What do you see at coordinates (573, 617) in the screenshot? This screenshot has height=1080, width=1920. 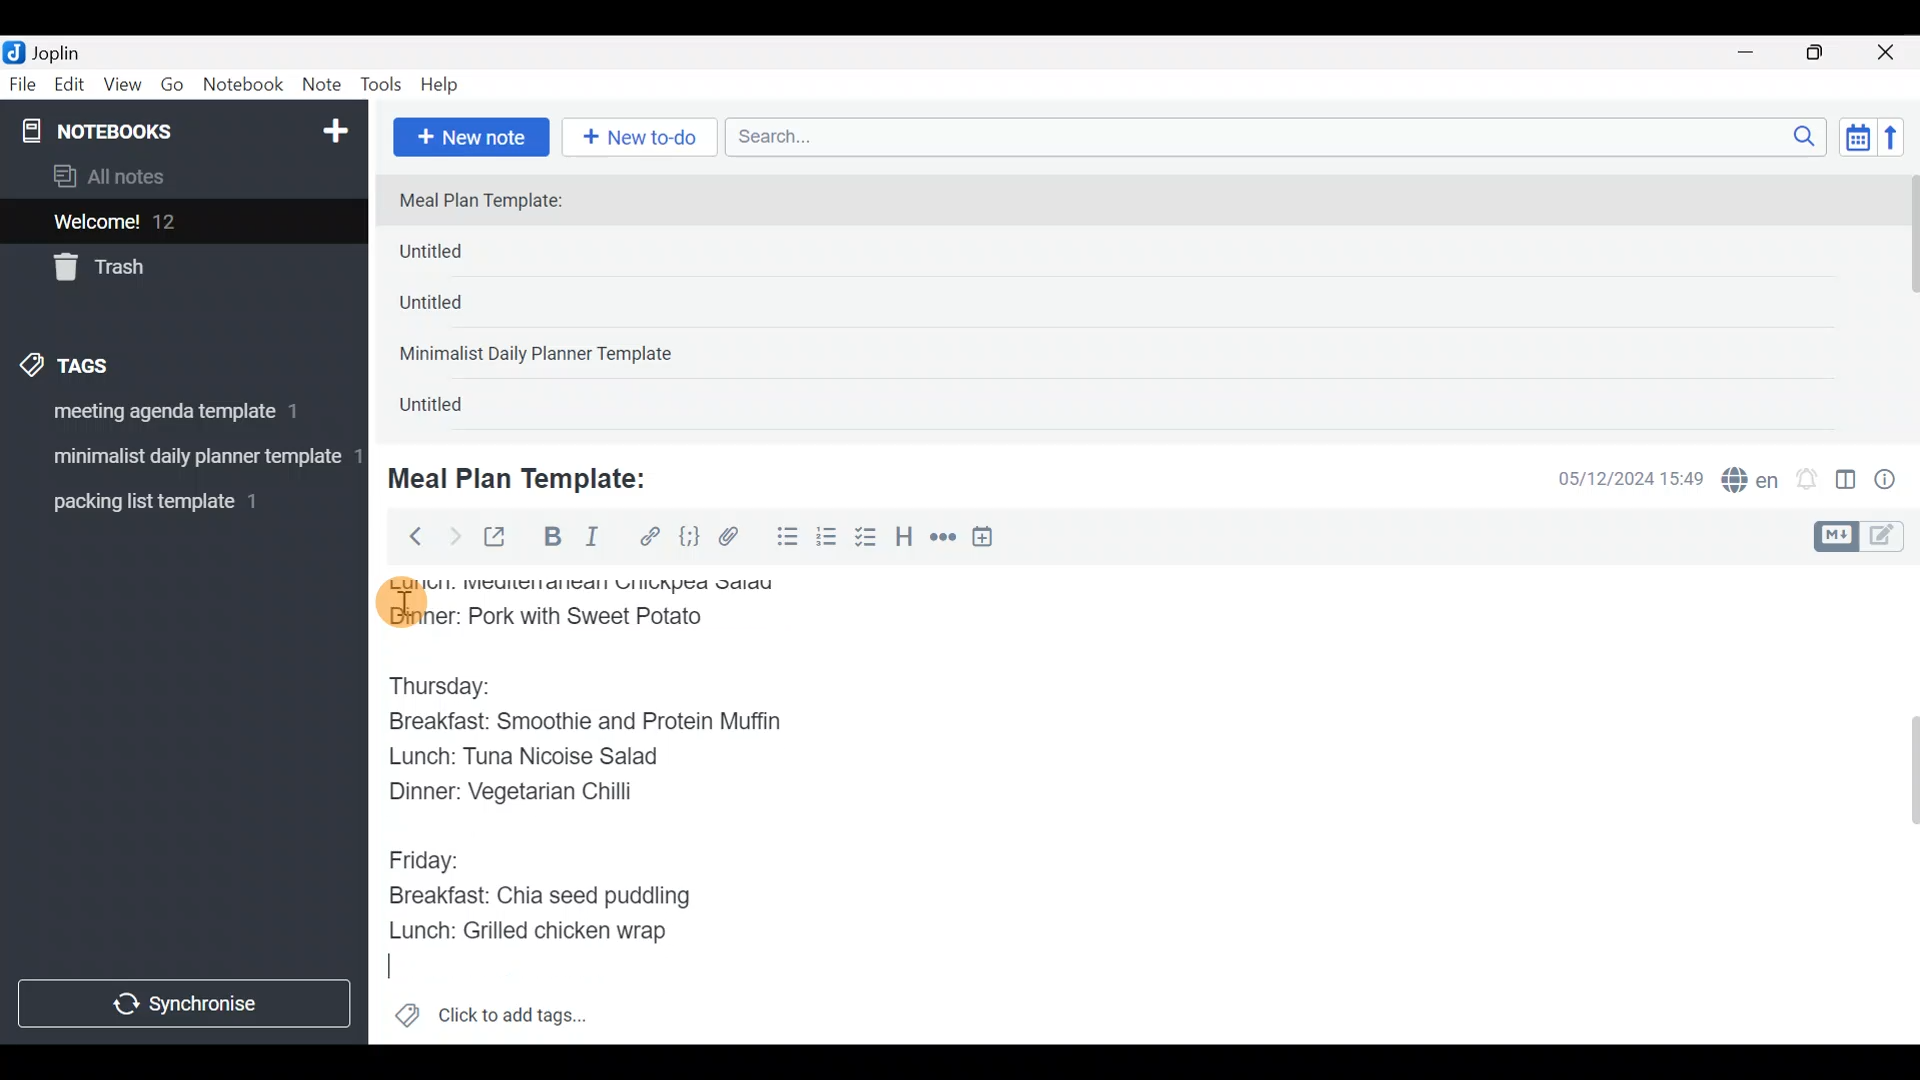 I see `Dinner: Pork with Sweet Potato` at bounding box center [573, 617].